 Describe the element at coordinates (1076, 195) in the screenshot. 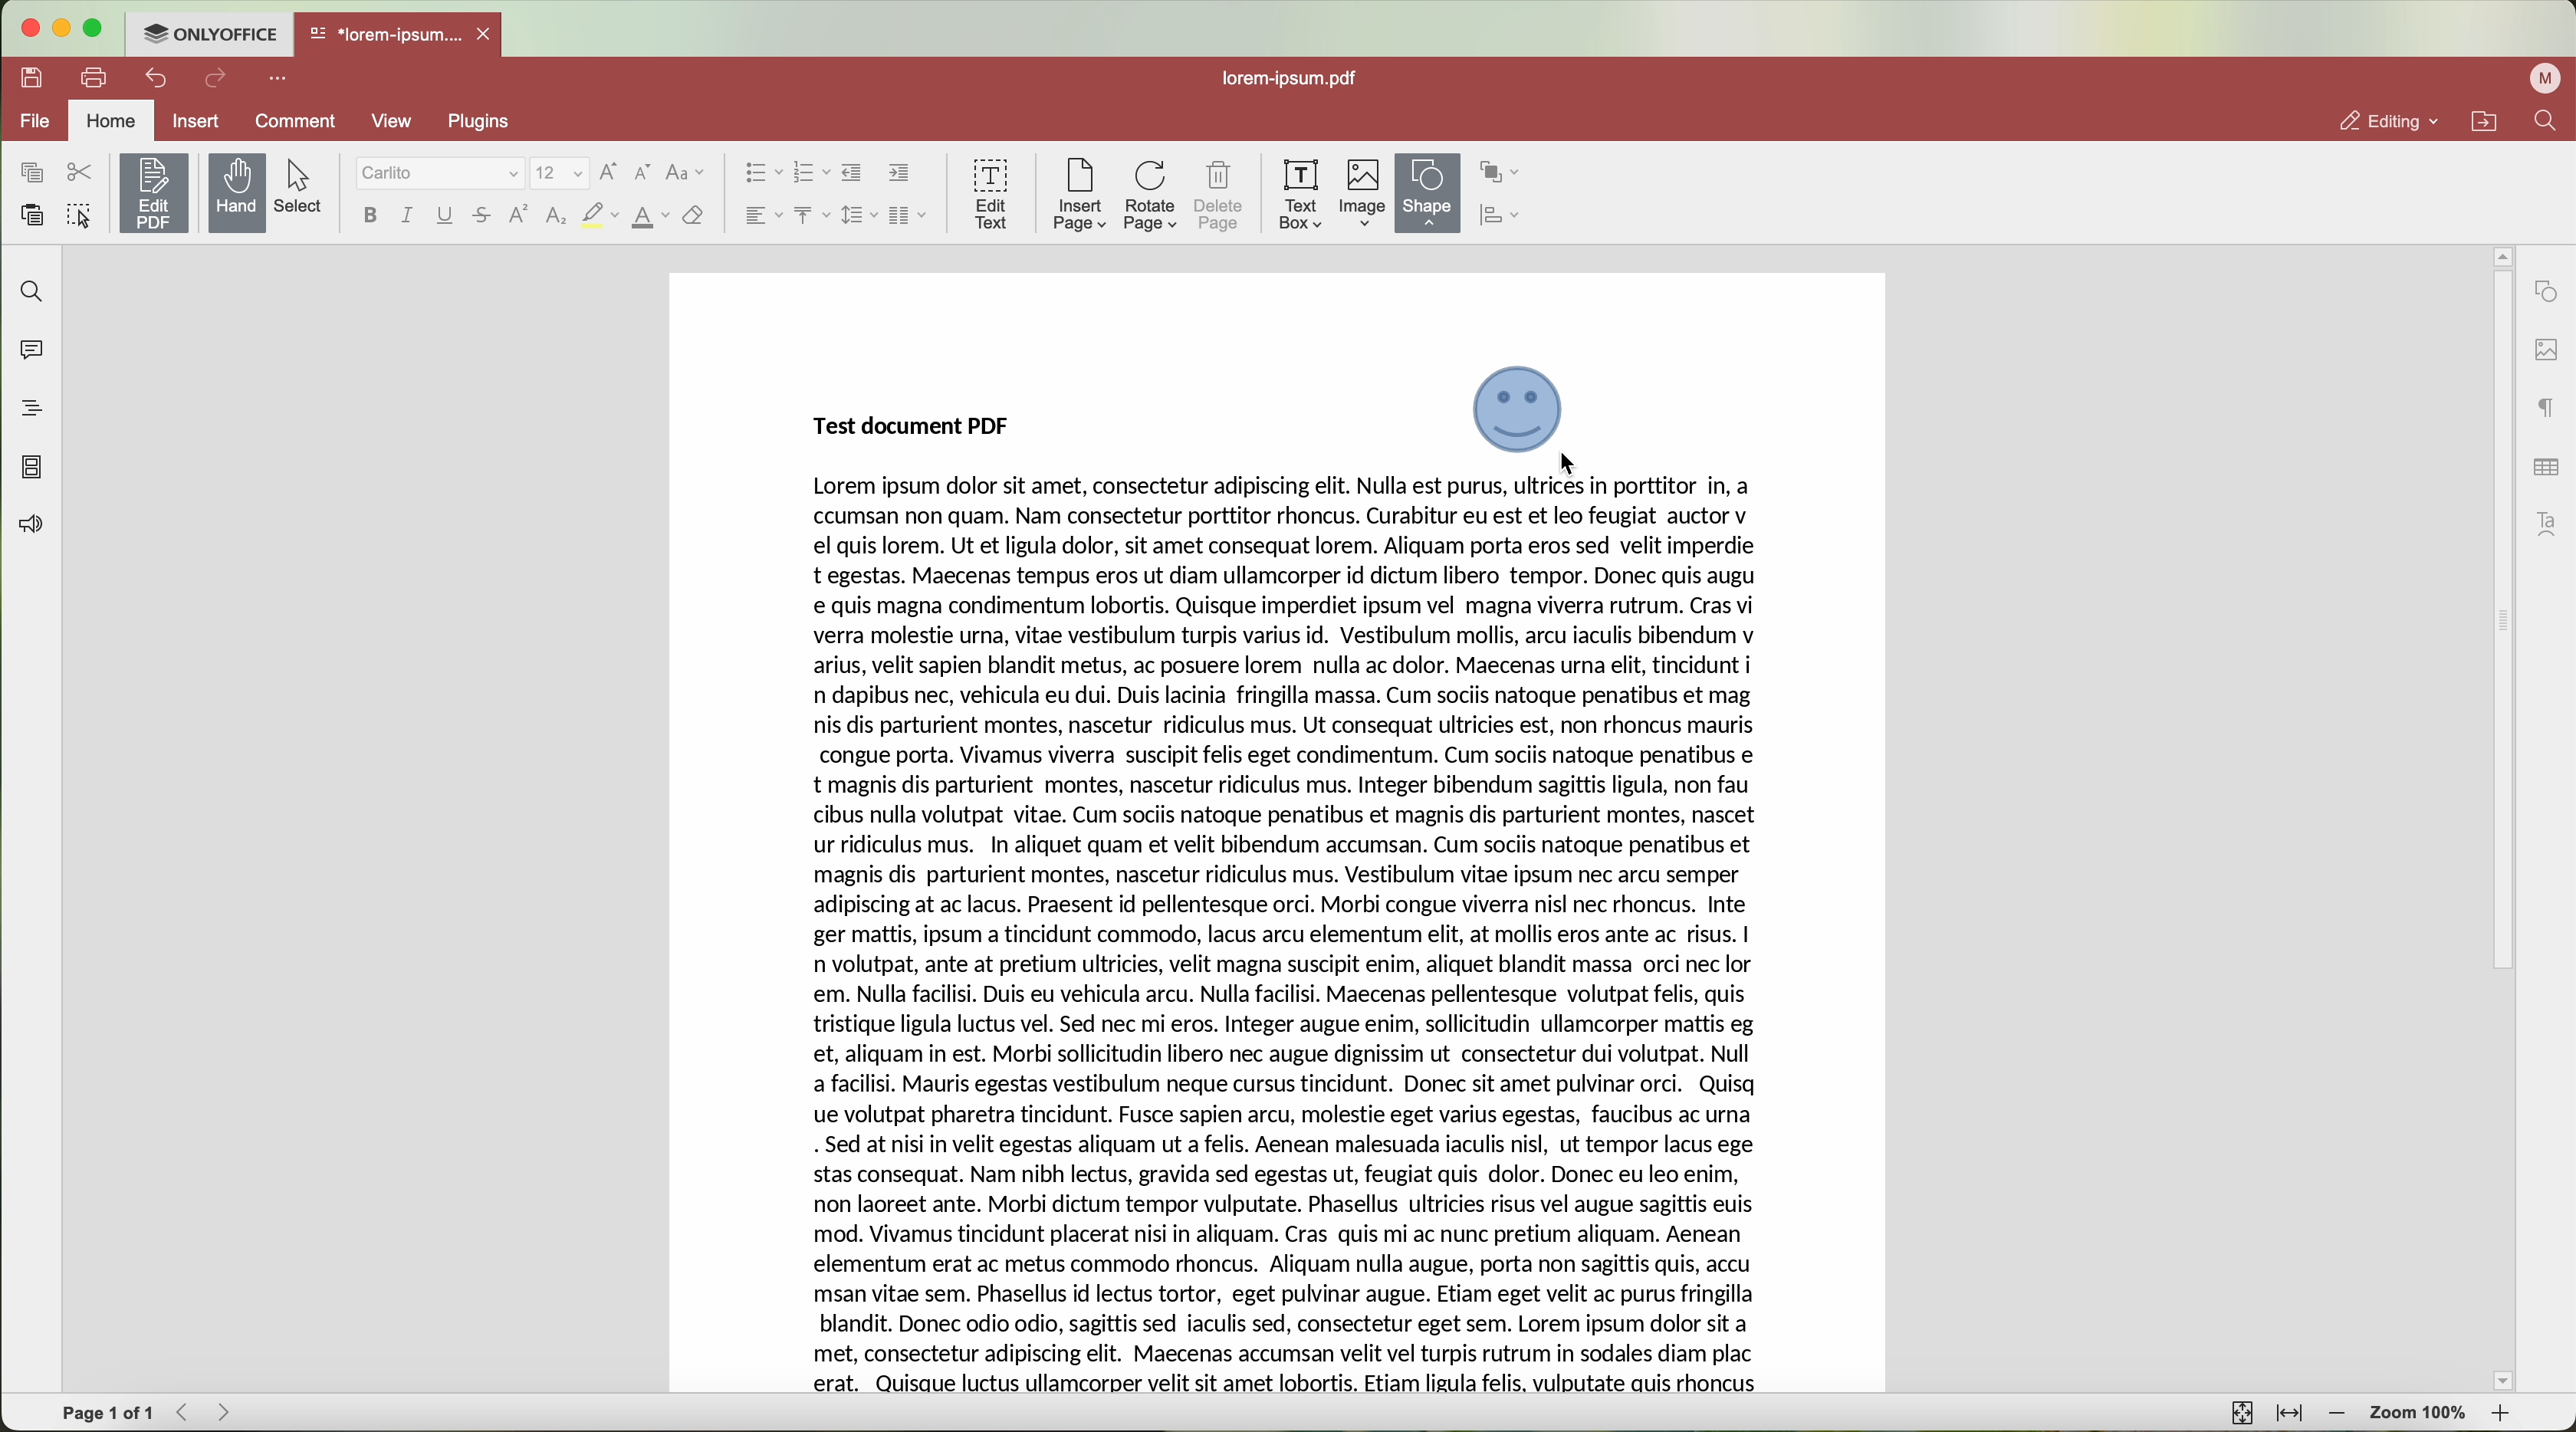

I see `insert page` at that location.